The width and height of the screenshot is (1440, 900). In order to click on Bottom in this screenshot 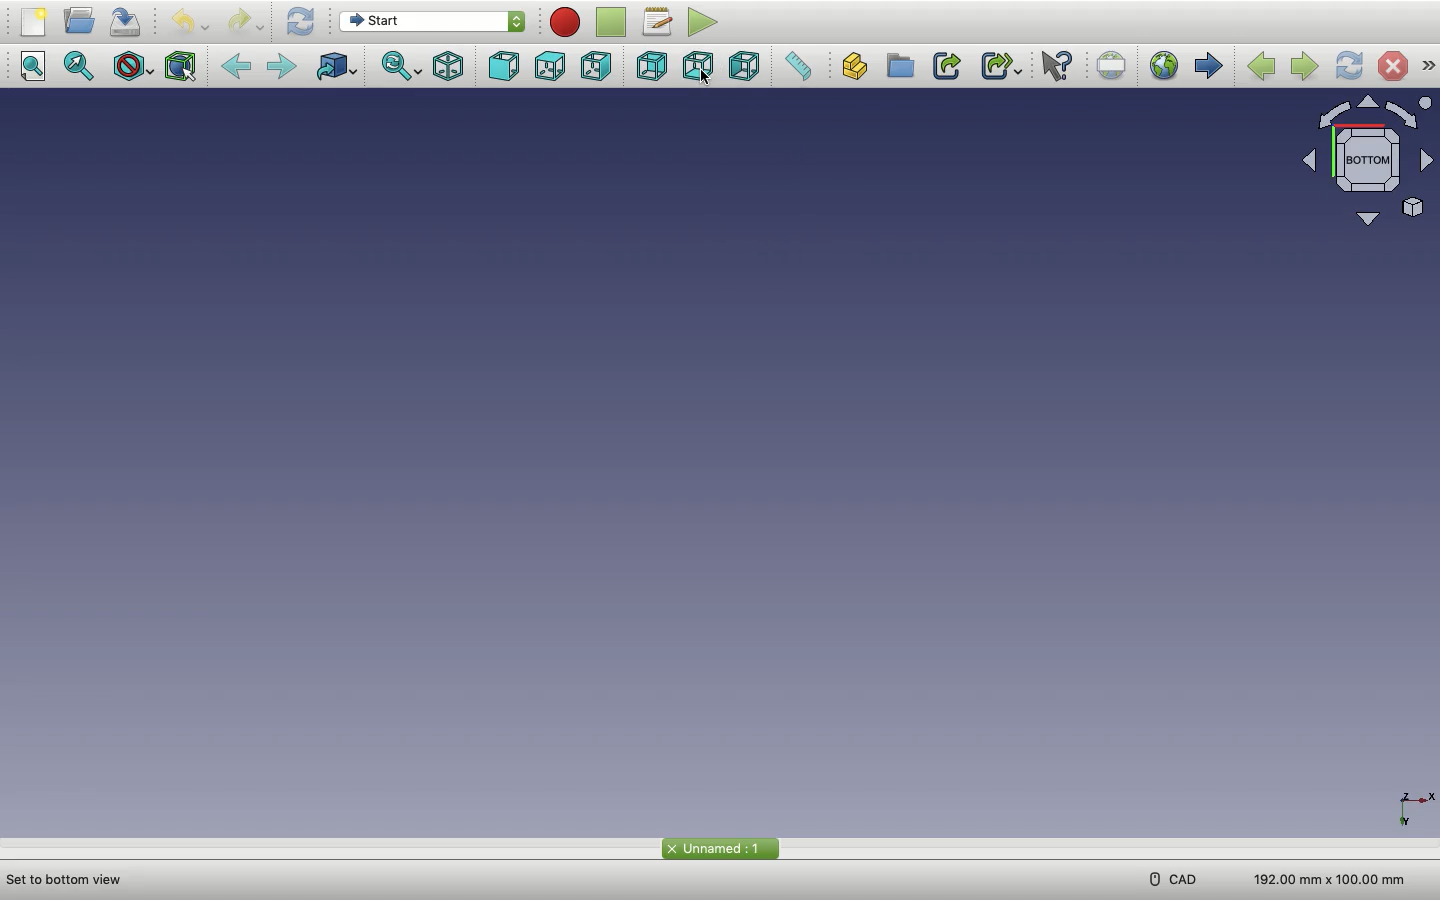, I will do `click(701, 68)`.